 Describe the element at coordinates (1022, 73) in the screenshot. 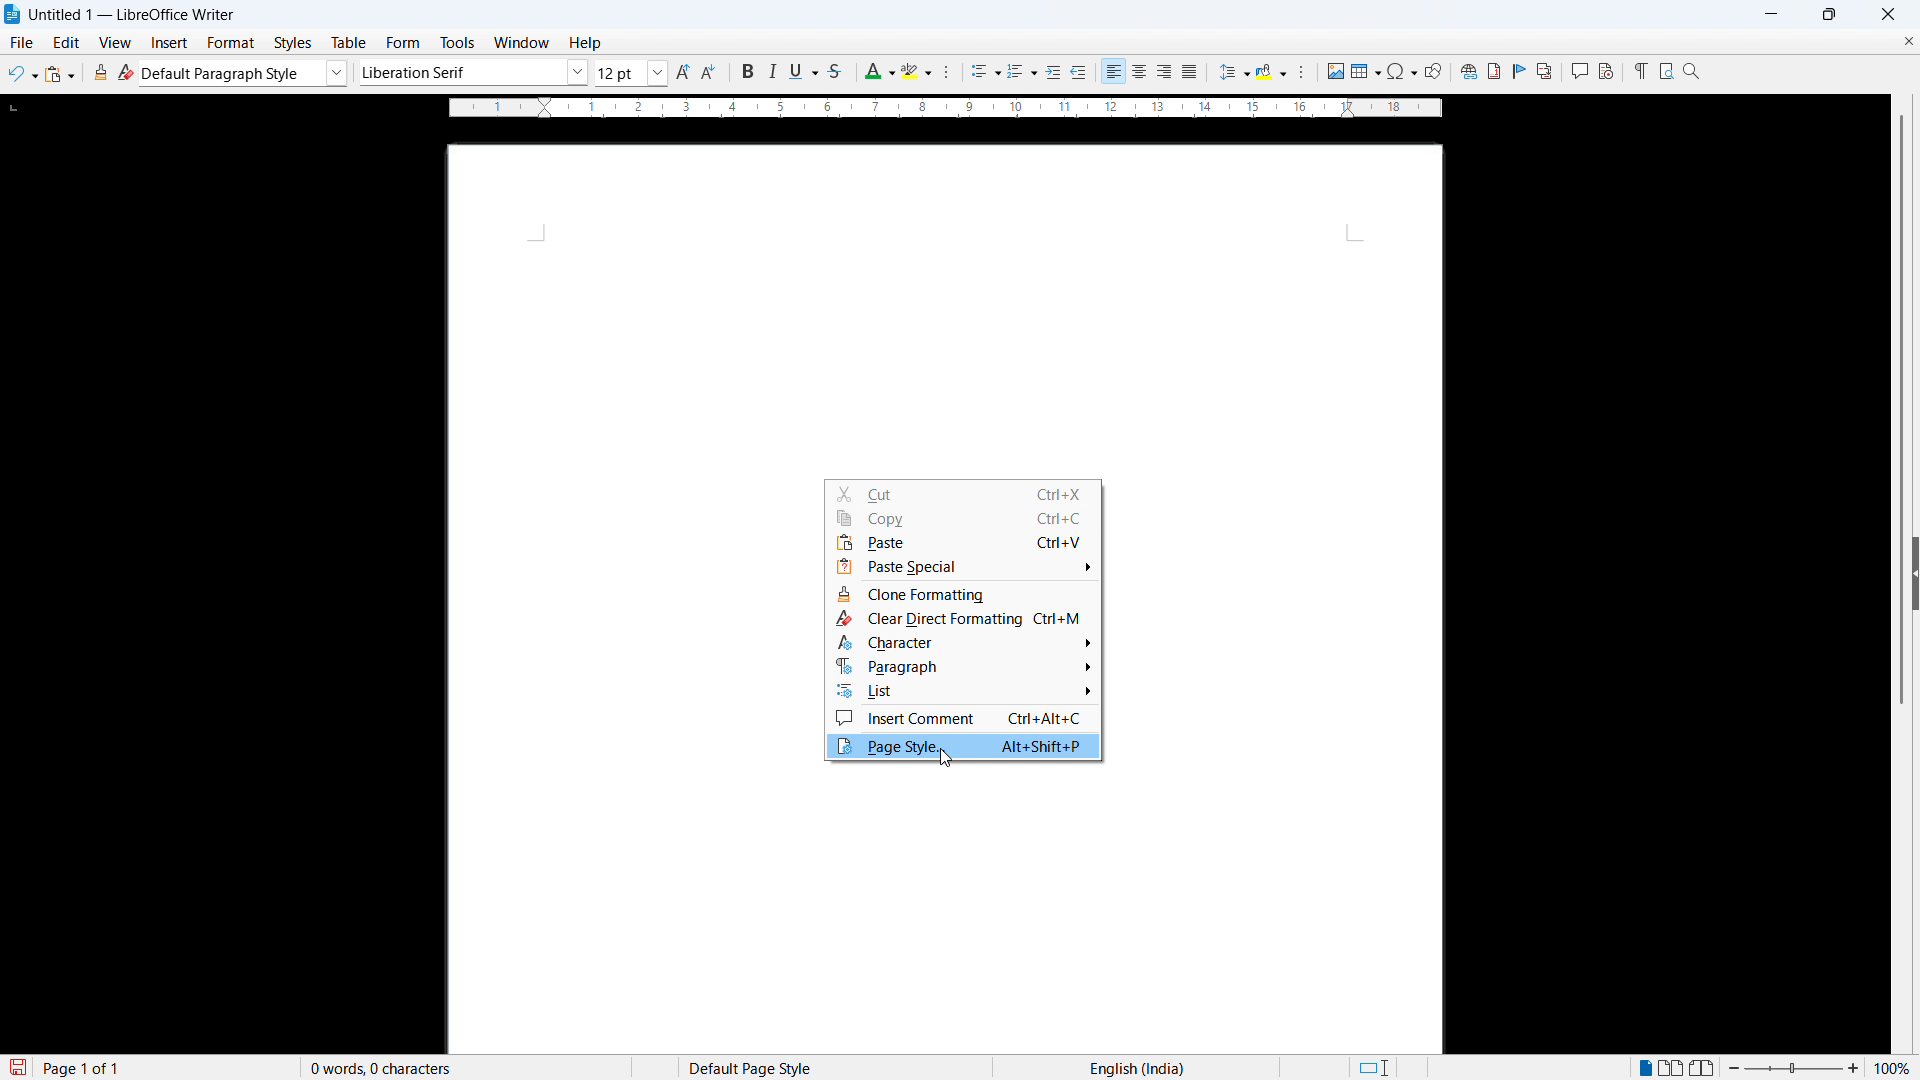

I see `Insert numbered list ` at that location.